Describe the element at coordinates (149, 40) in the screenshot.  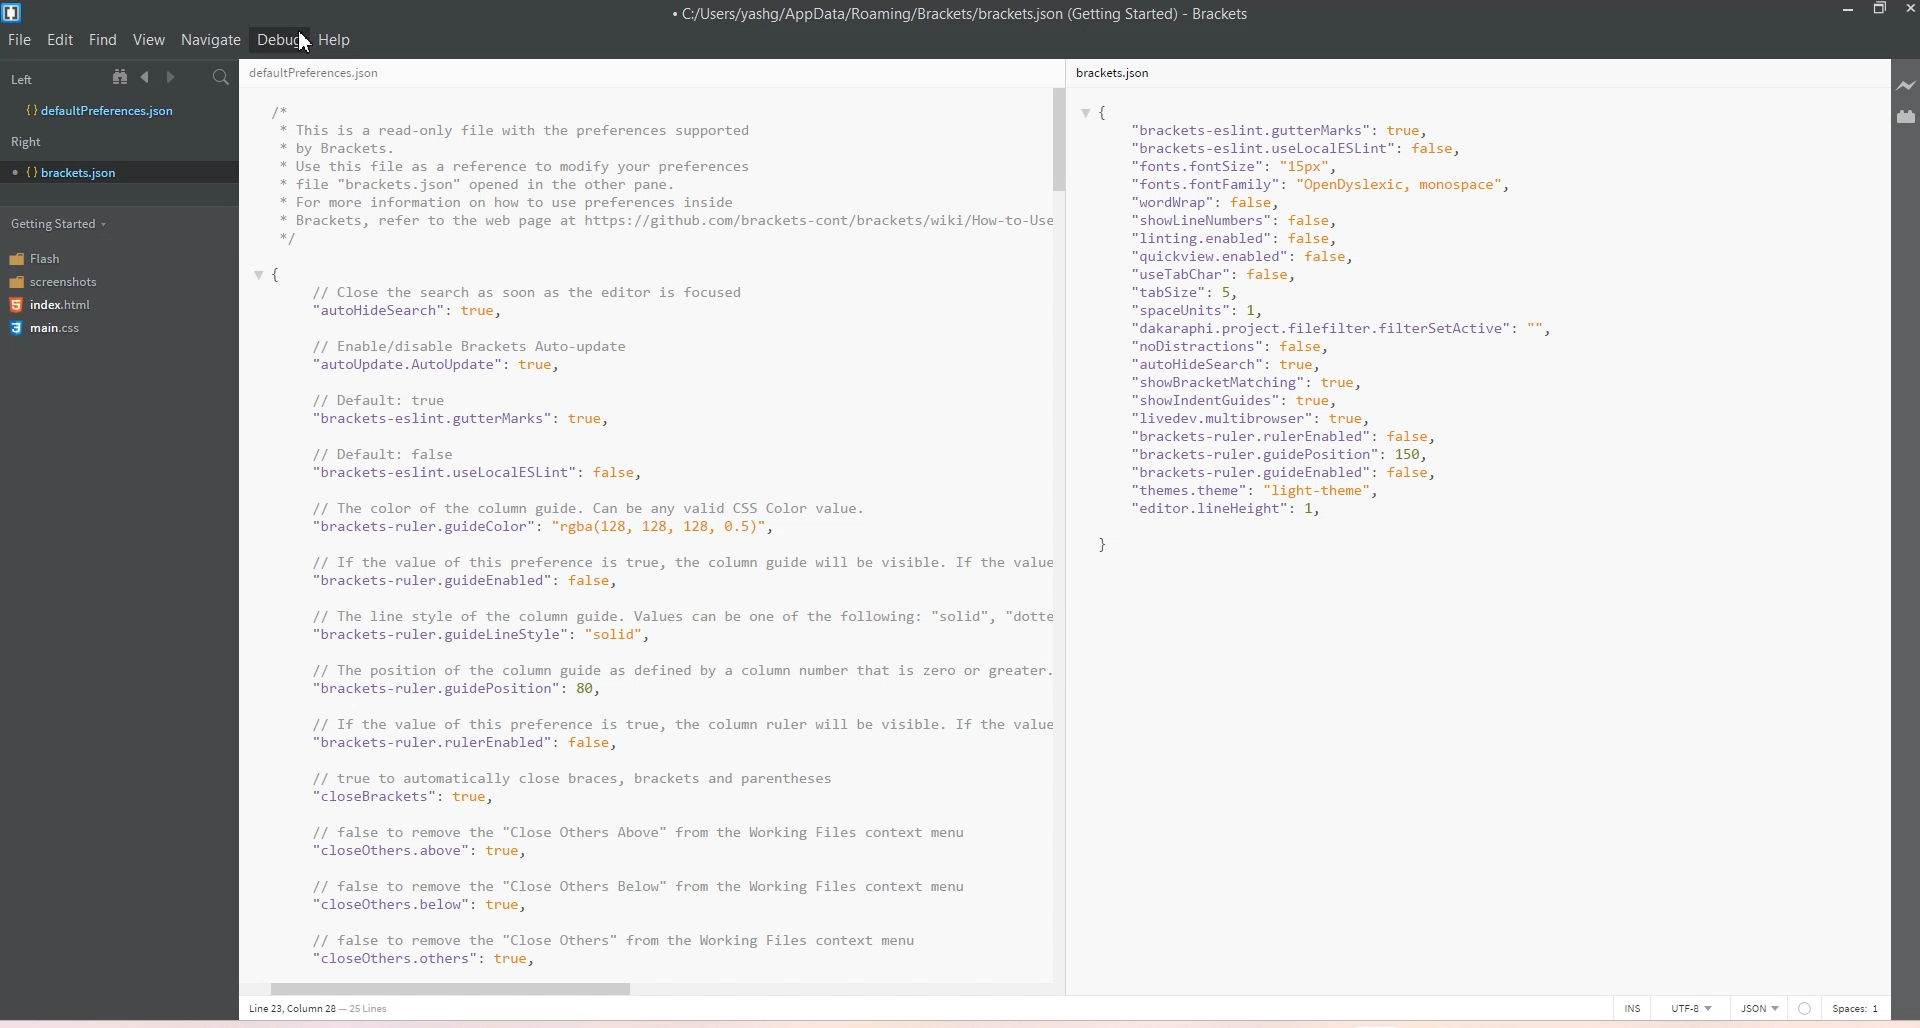
I see `View` at that location.